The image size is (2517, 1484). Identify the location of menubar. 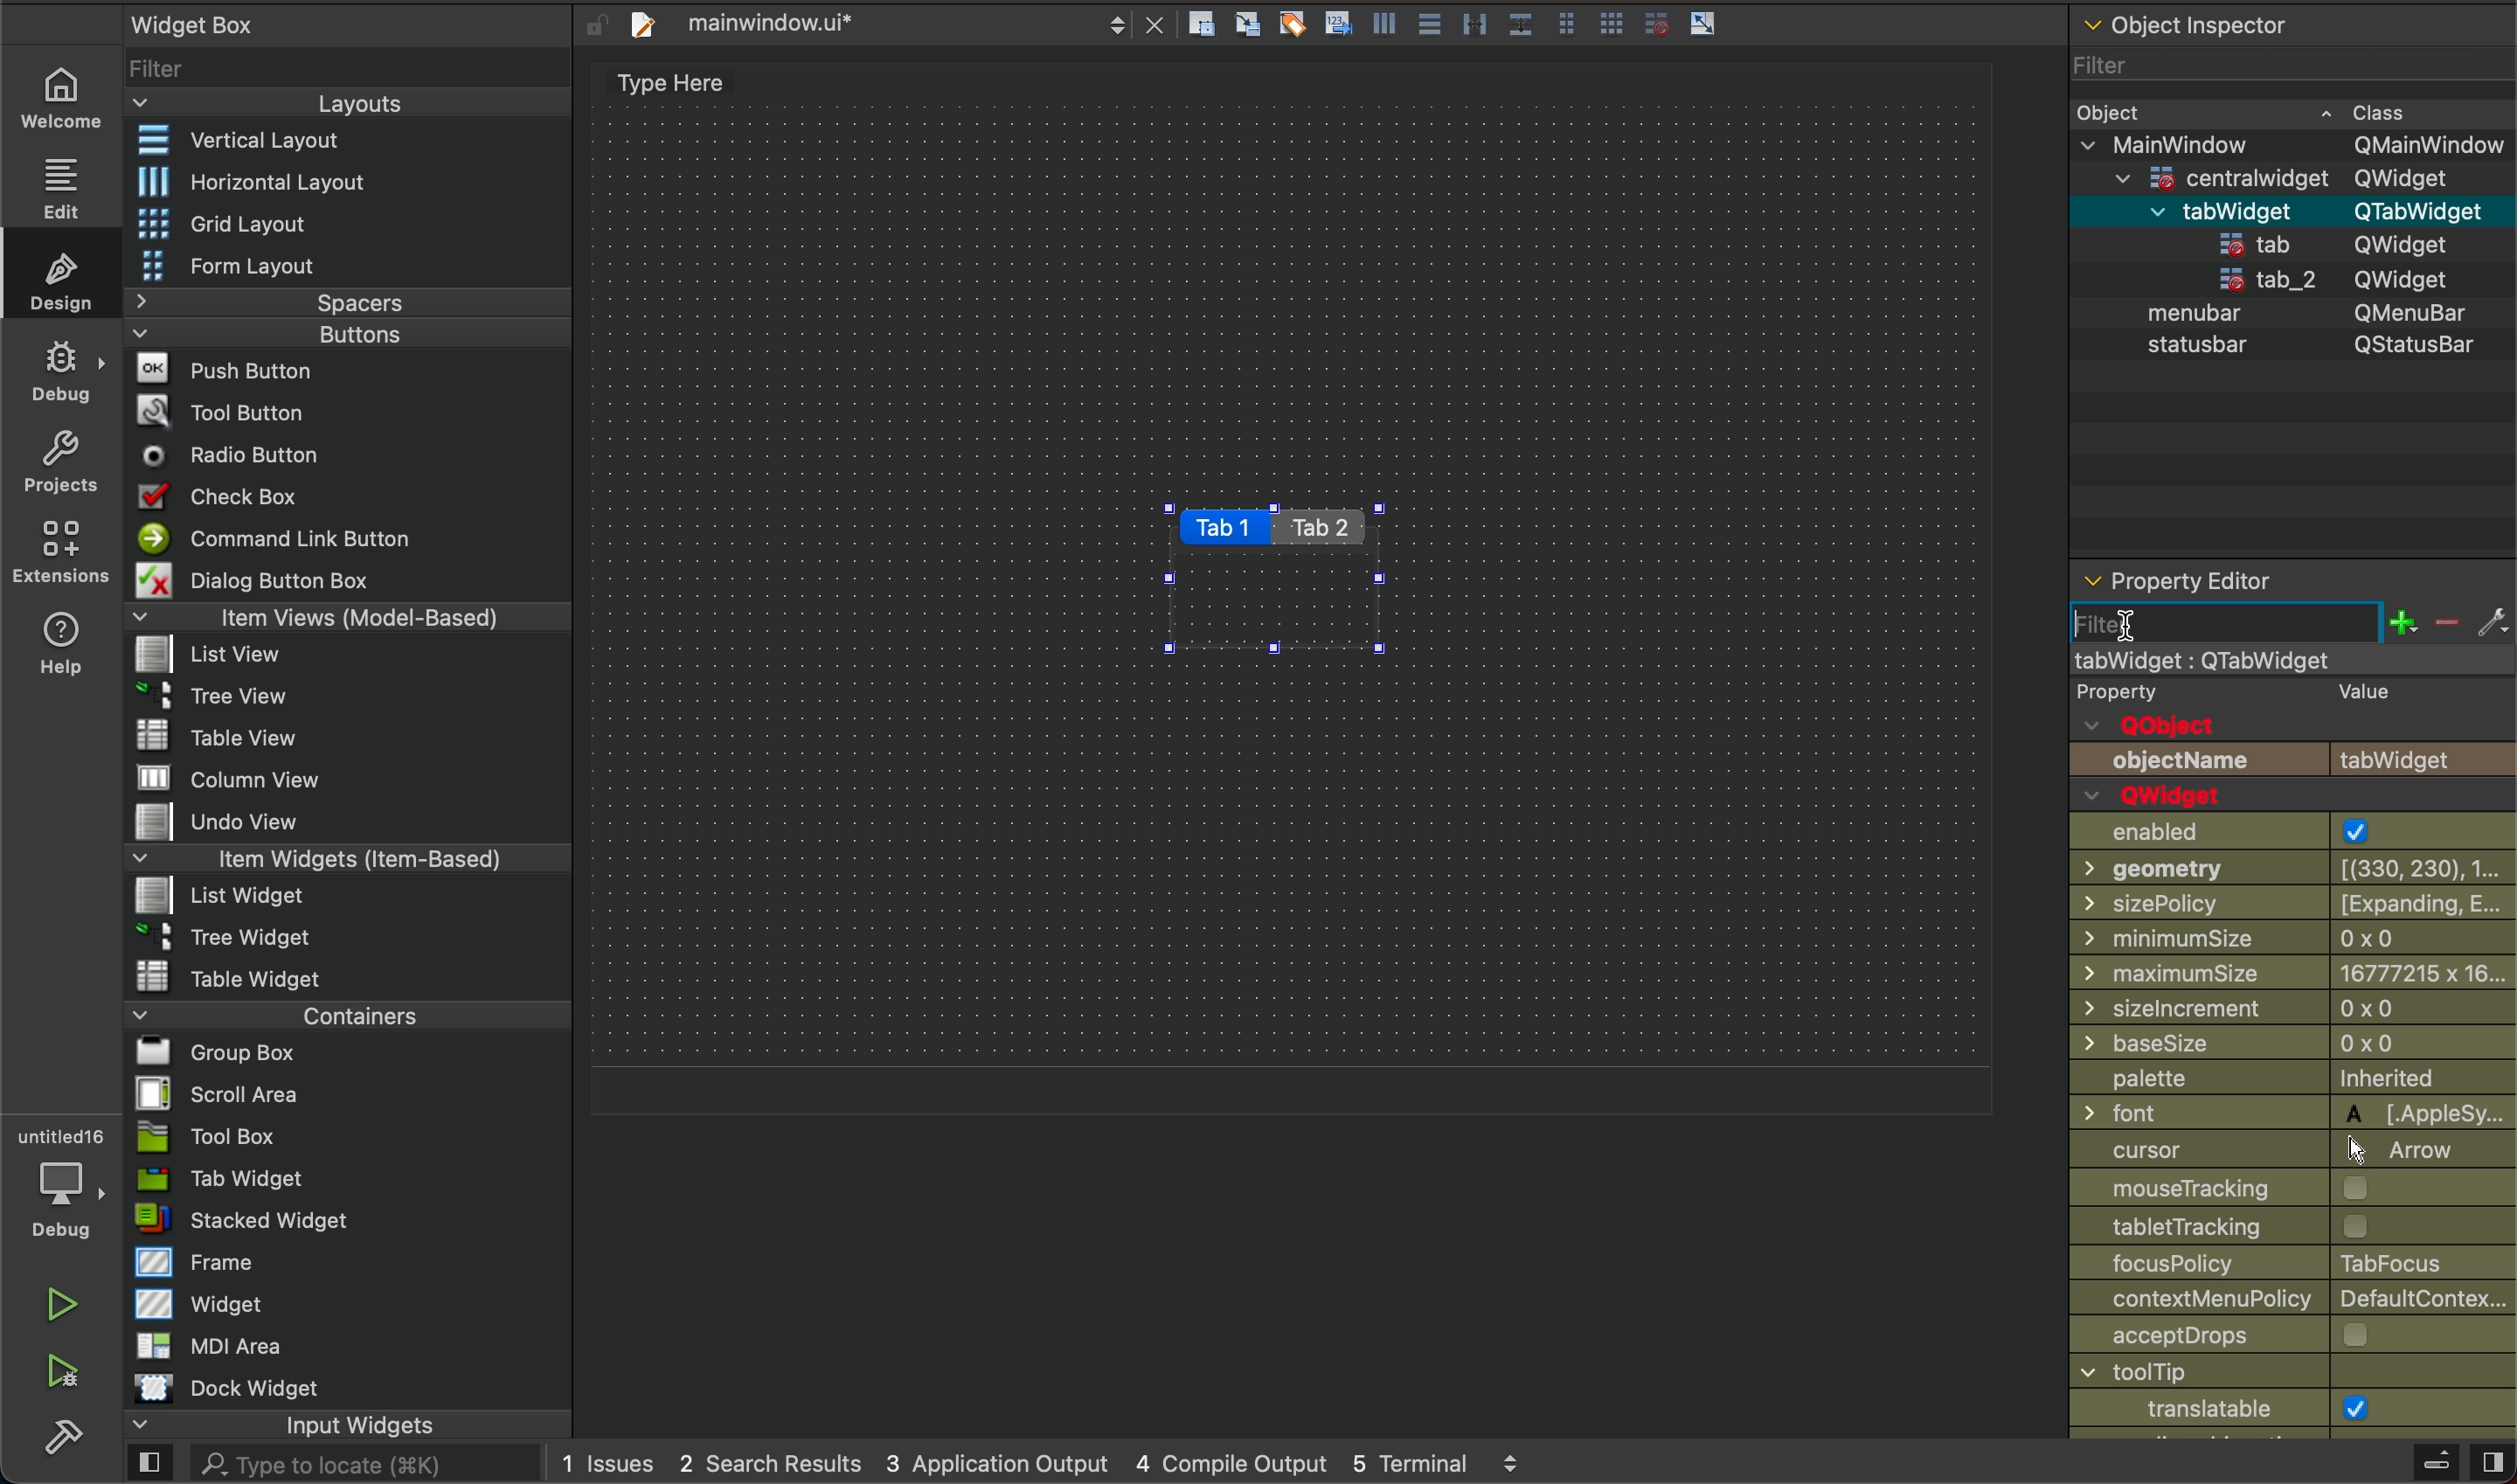
(2181, 316).